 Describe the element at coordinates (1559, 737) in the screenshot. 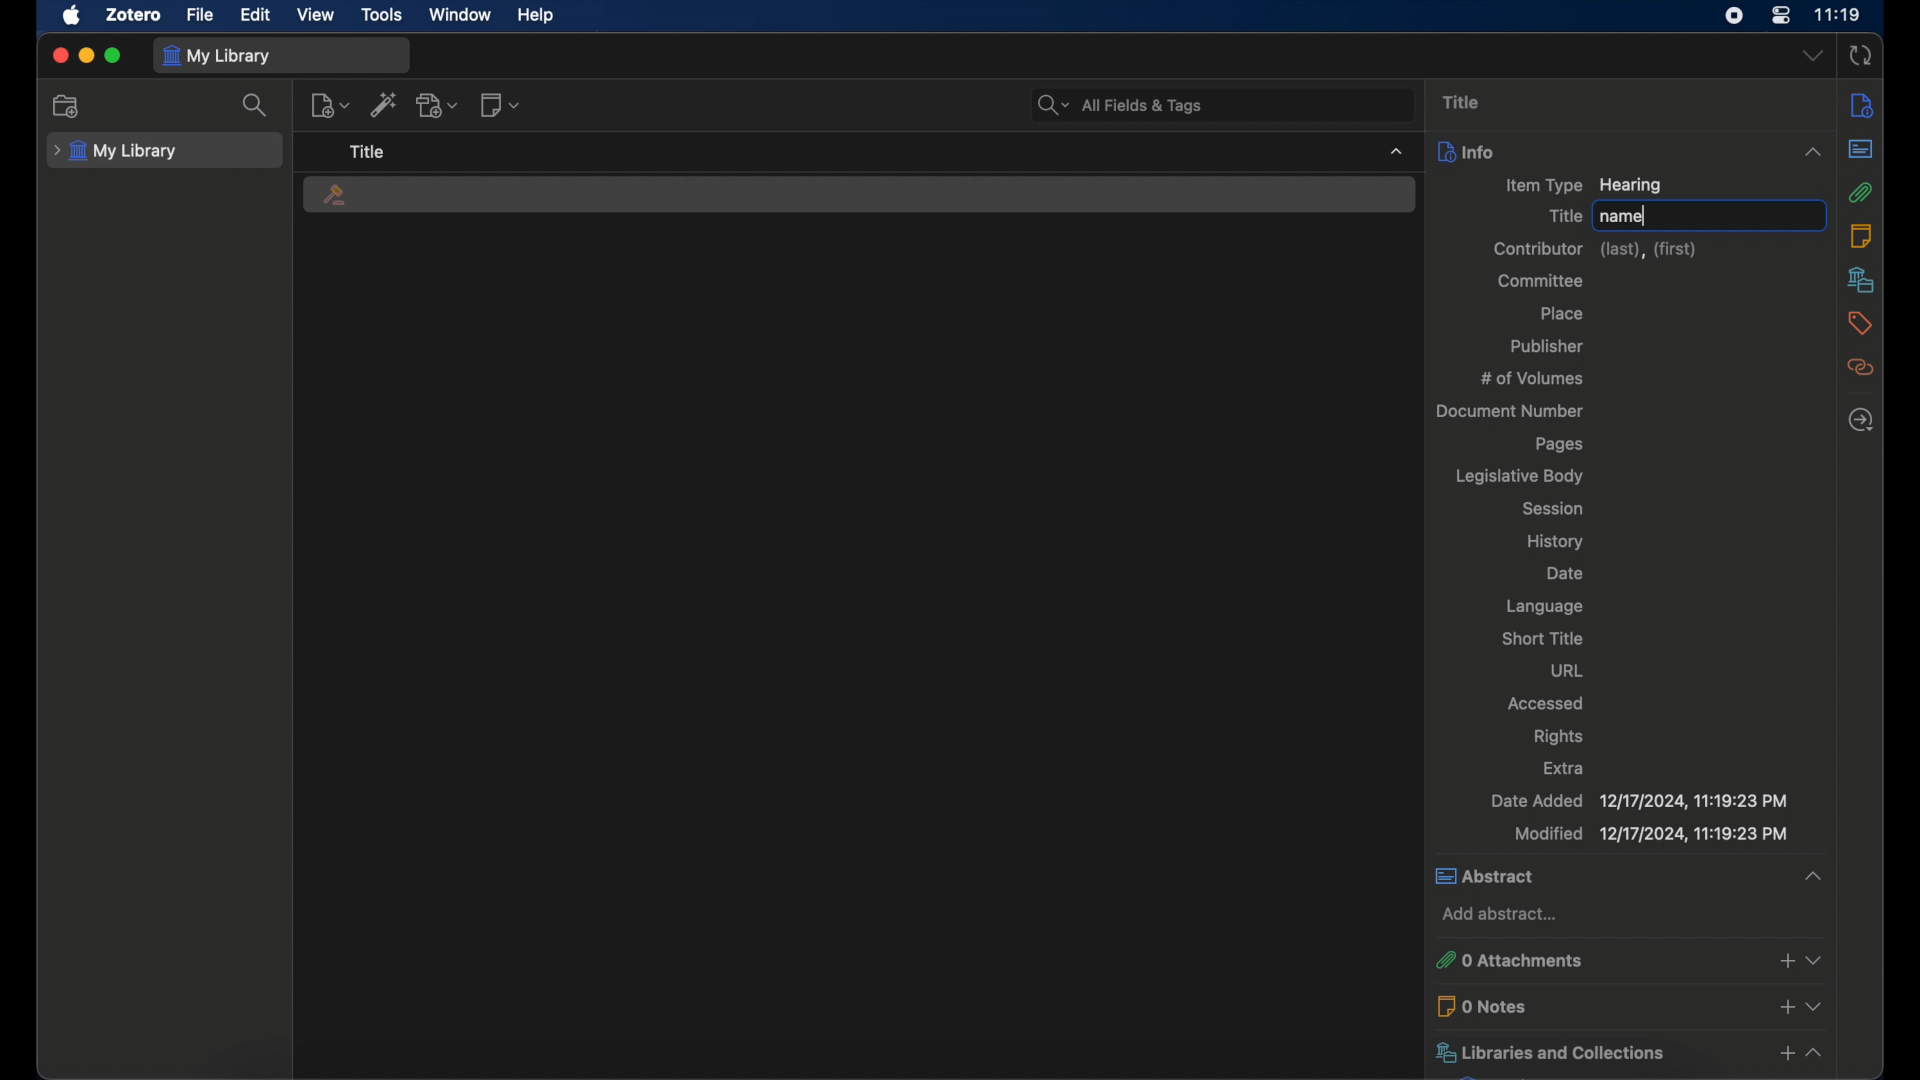

I see `rights` at that location.